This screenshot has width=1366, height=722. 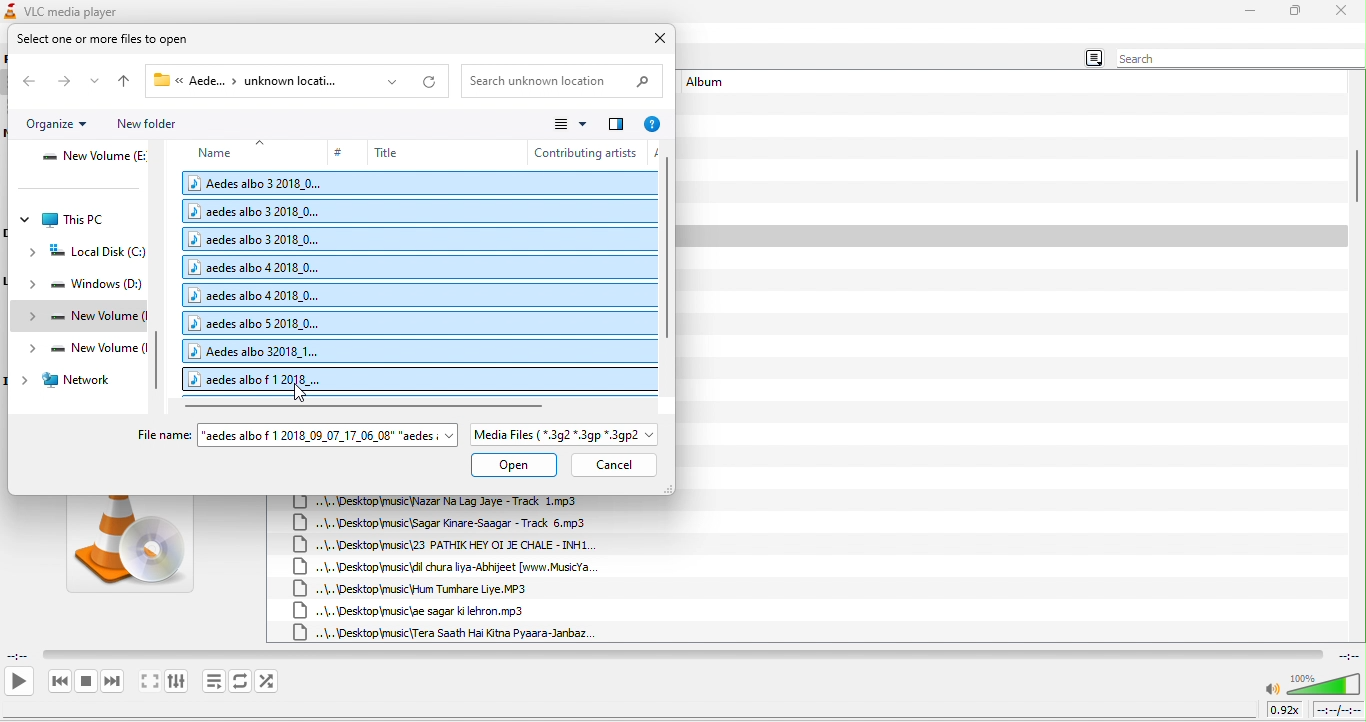 I want to click on mute/unmute, so click(x=1272, y=690).